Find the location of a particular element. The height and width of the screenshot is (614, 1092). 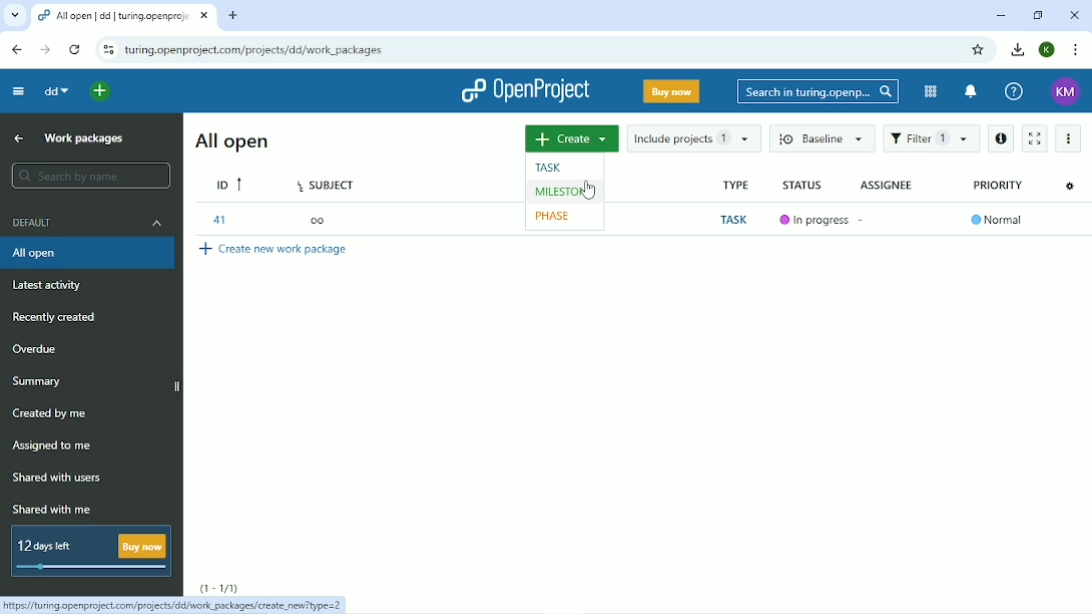

41 is located at coordinates (219, 219).